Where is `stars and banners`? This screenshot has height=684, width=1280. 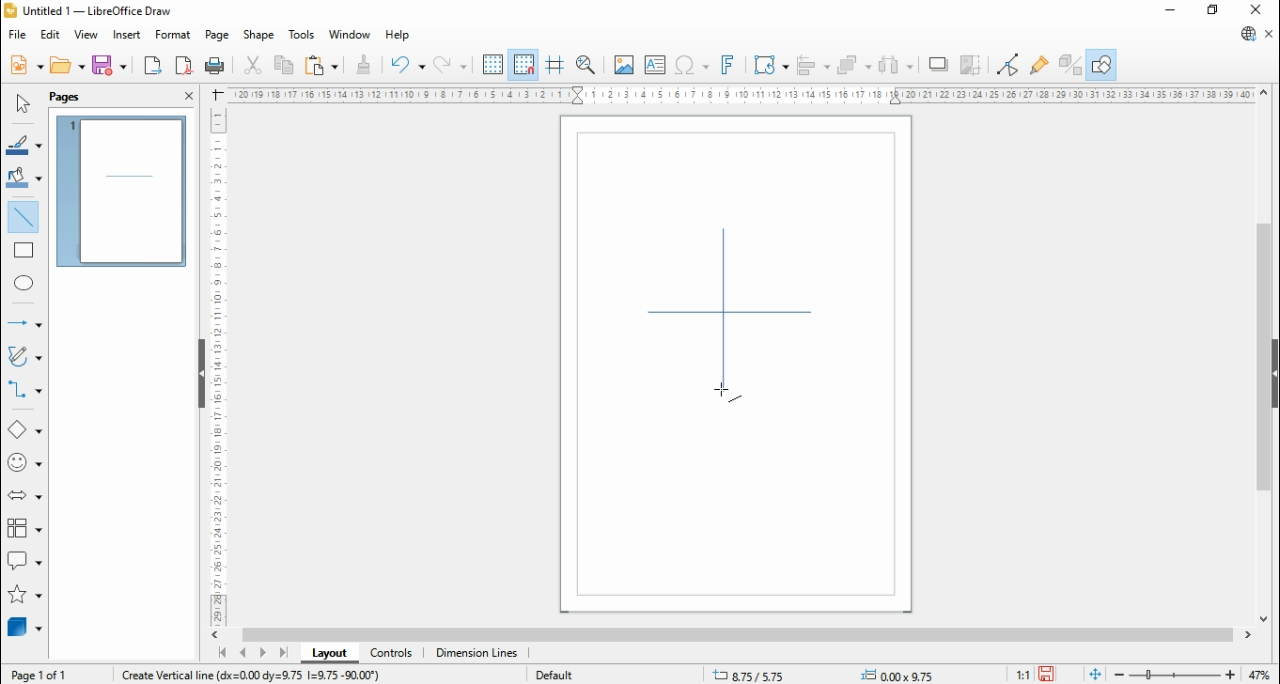
stars and banners is located at coordinates (22, 593).